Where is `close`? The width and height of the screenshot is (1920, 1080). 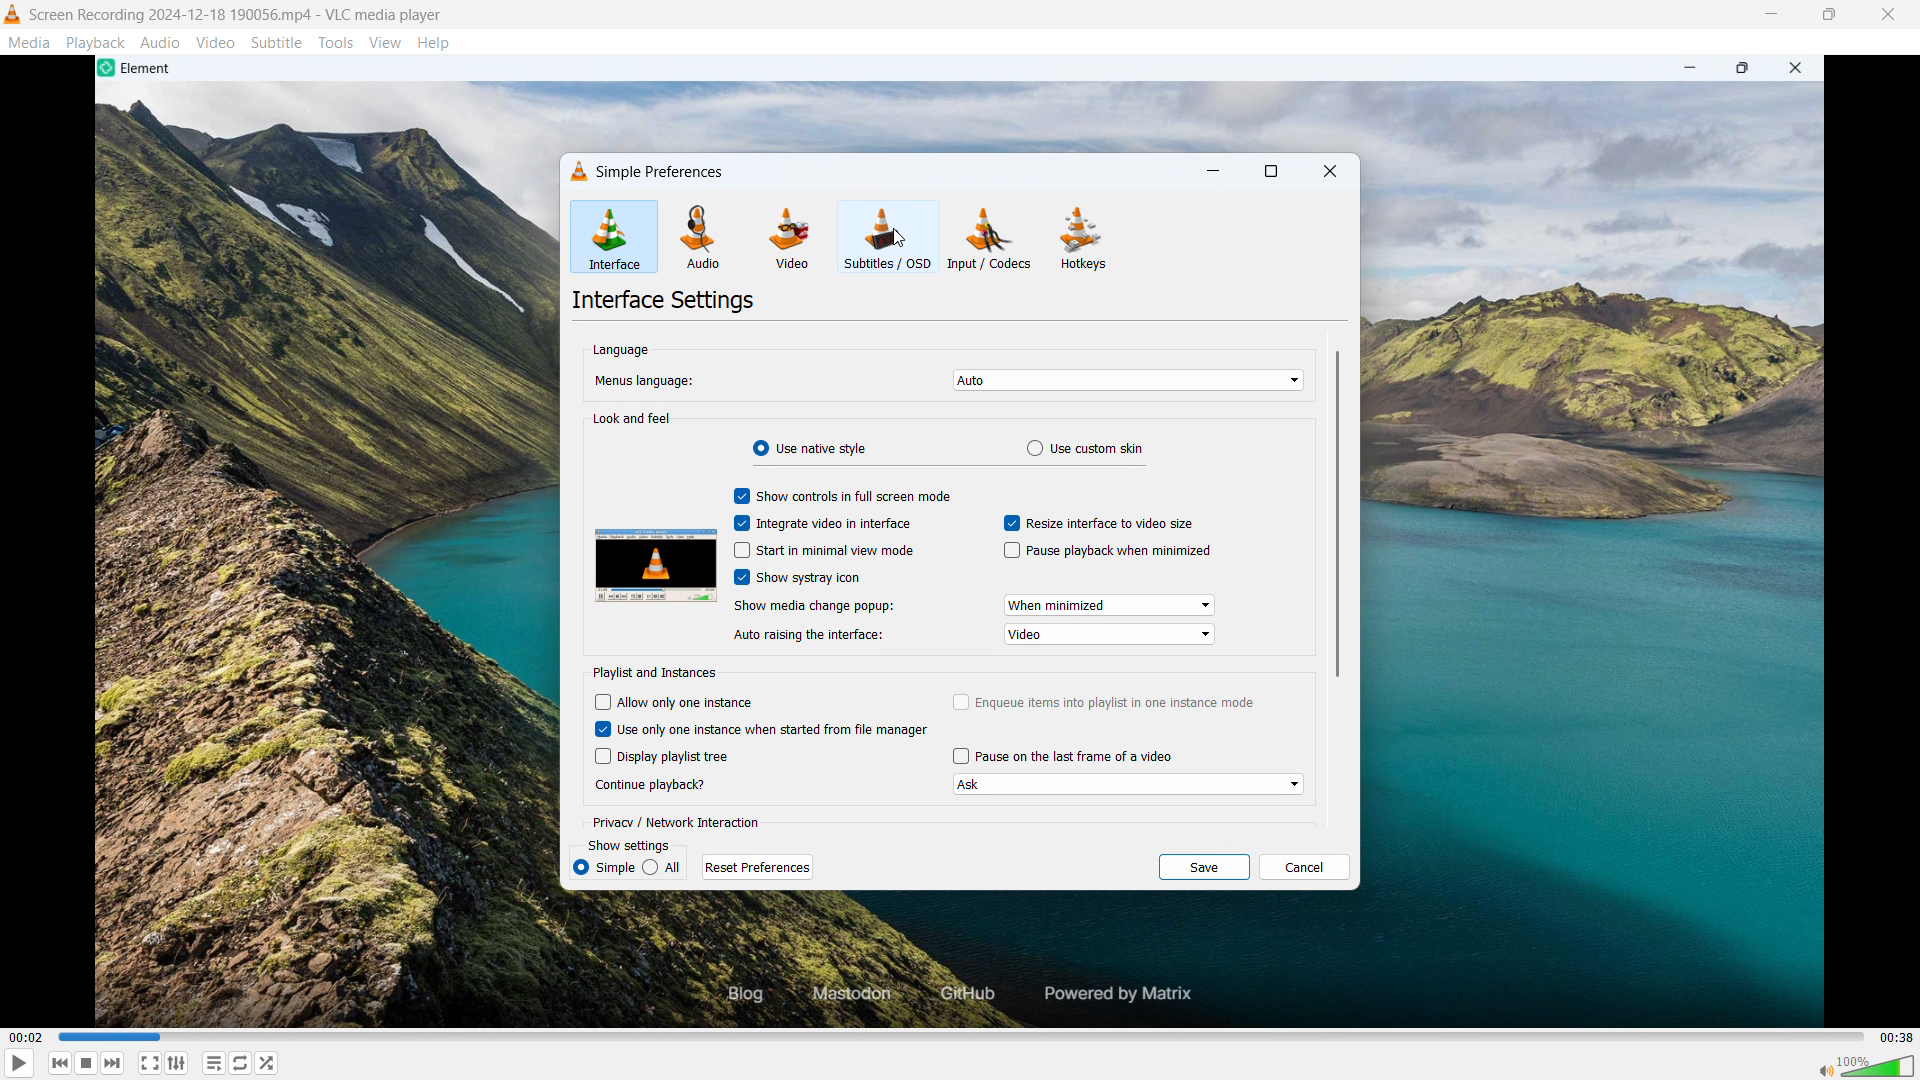
close is located at coordinates (1889, 15).